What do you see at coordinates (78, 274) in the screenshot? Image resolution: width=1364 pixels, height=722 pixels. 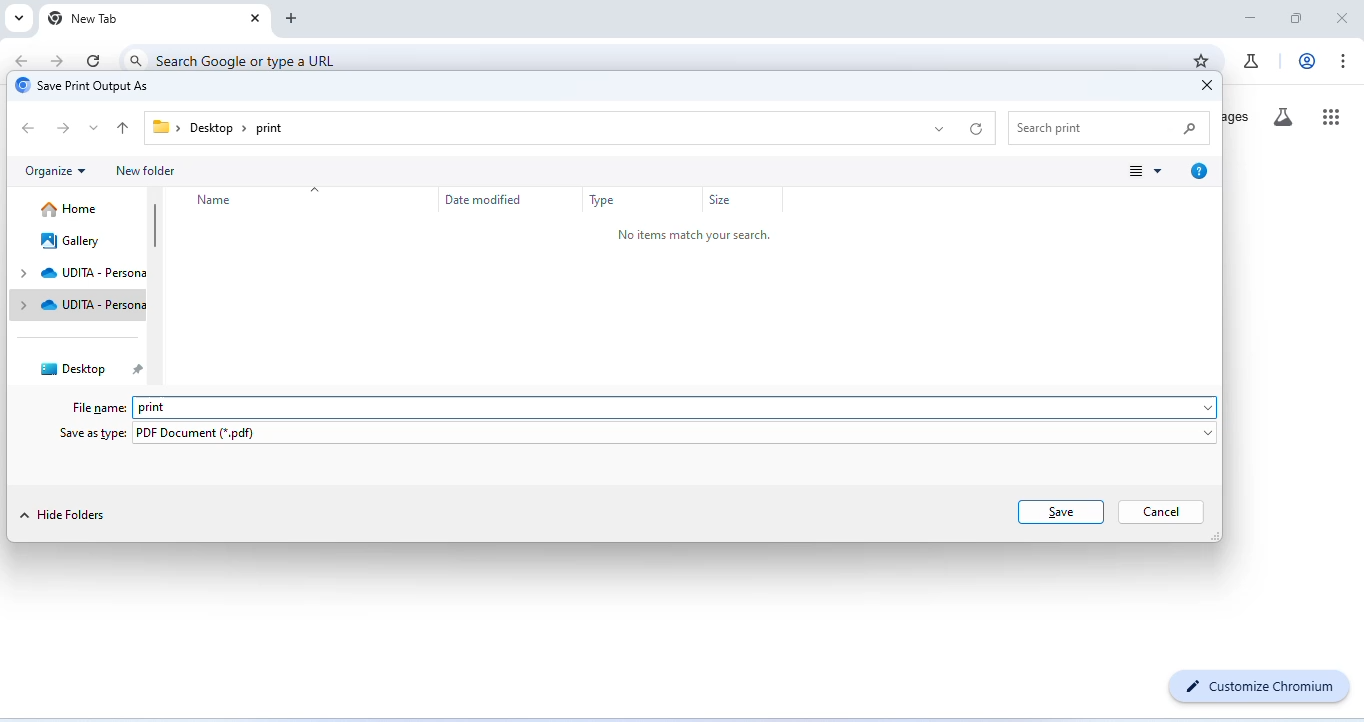 I see `udita personal` at bounding box center [78, 274].